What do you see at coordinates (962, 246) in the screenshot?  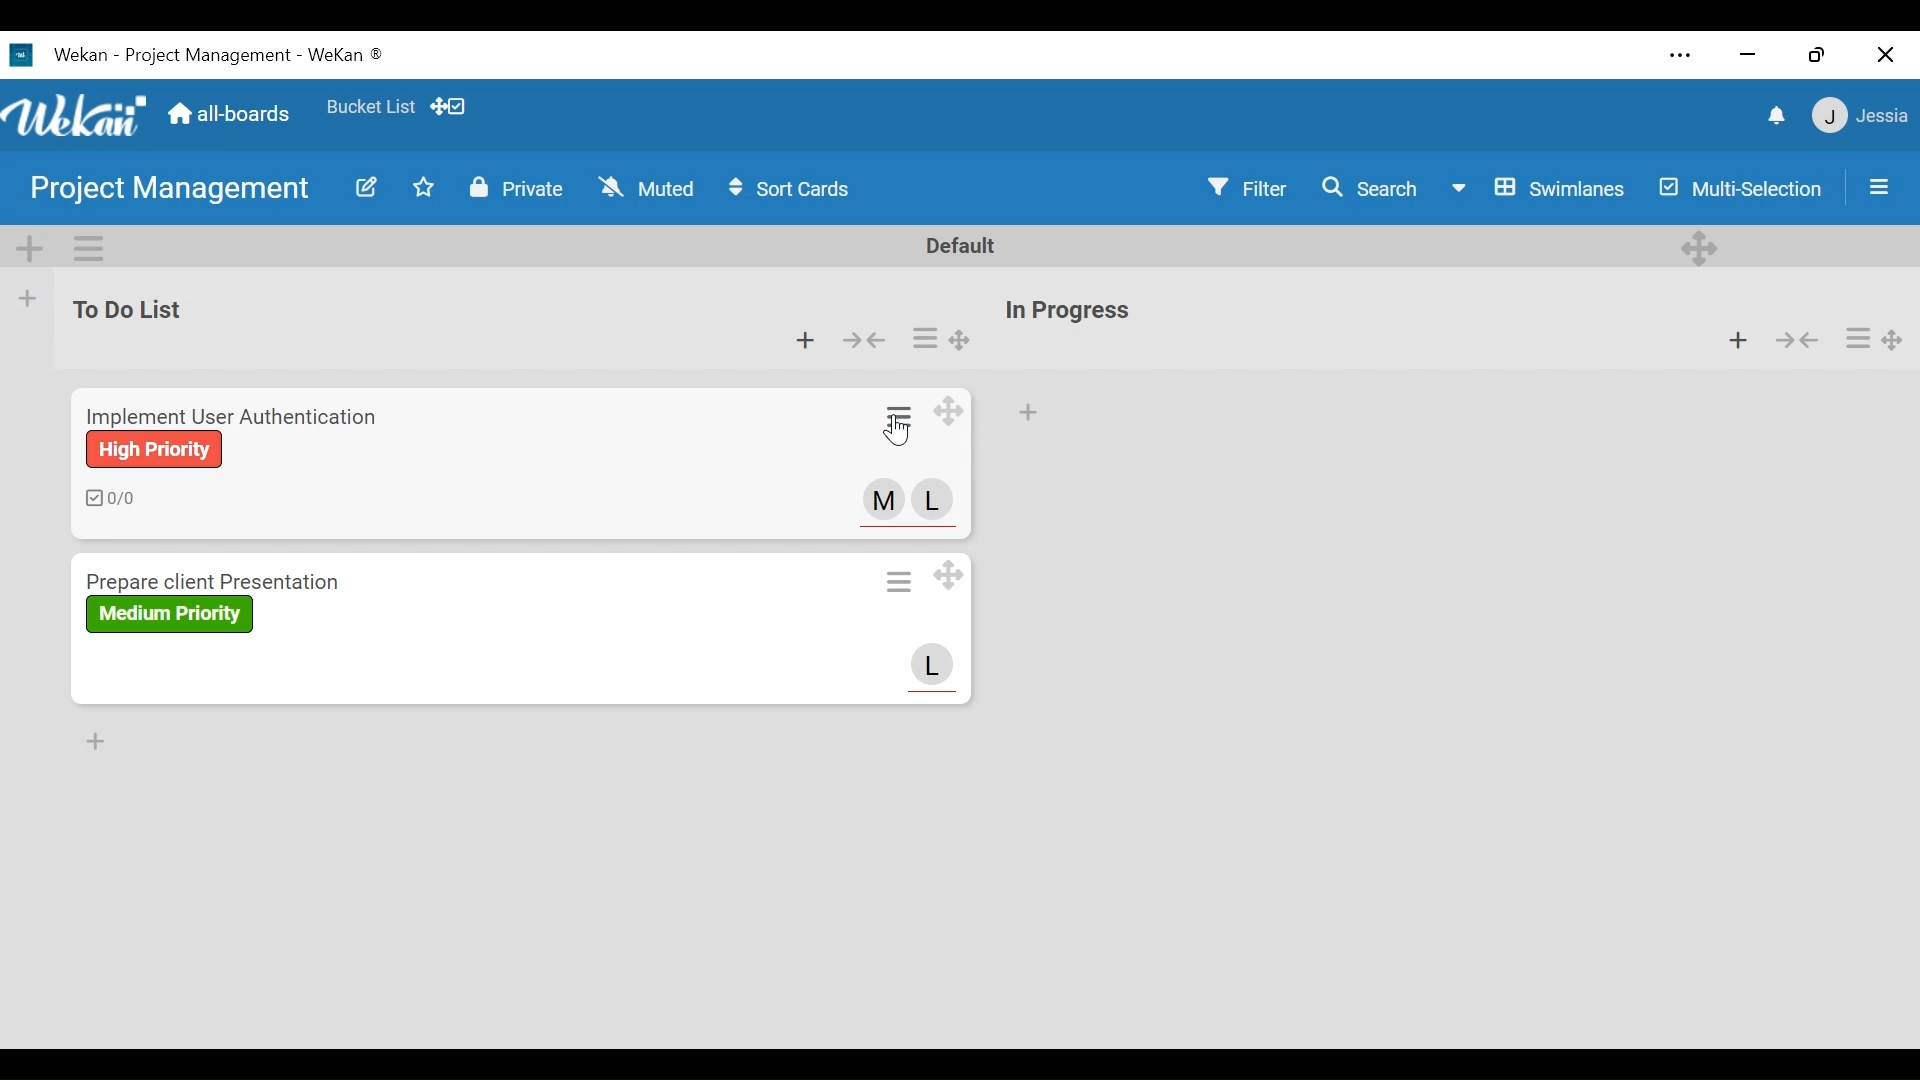 I see `Default` at bounding box center [962, 246].